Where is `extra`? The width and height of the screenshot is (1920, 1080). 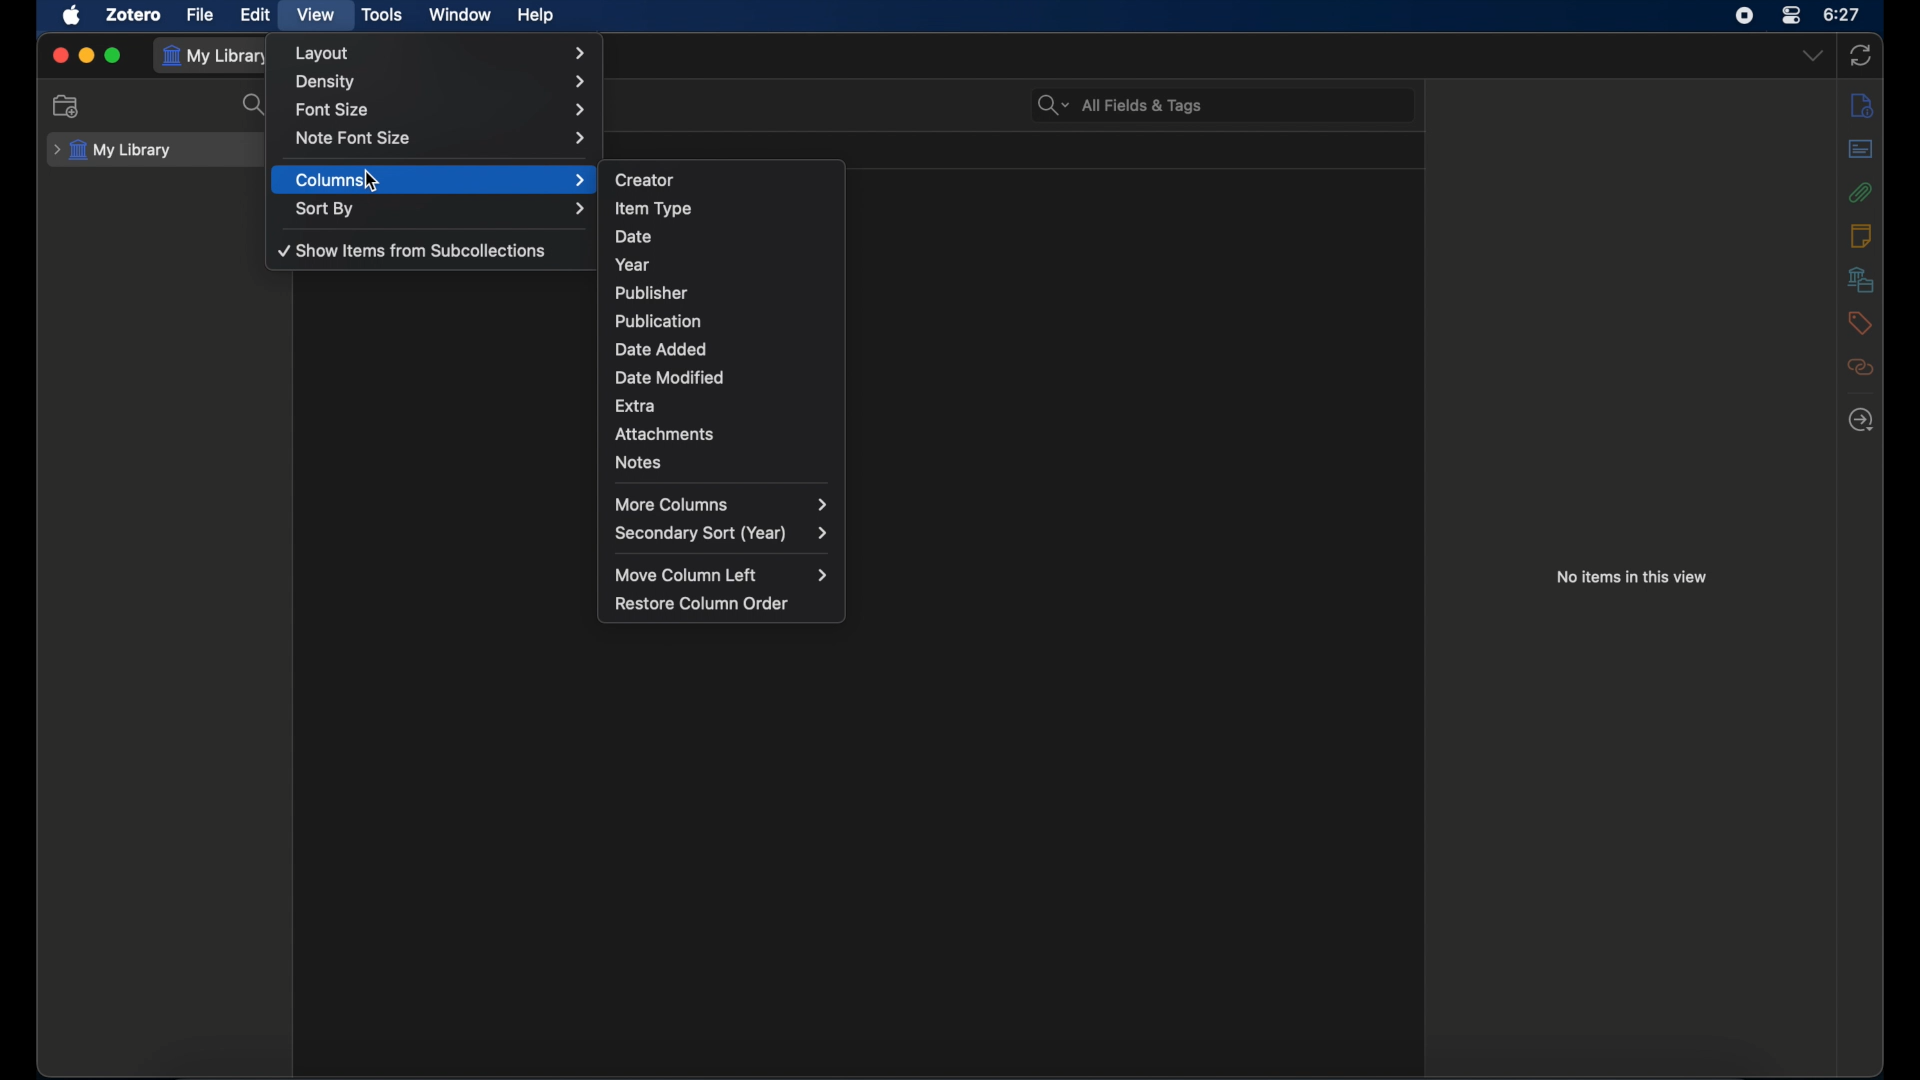
extra is located at coordinates (636, 406).